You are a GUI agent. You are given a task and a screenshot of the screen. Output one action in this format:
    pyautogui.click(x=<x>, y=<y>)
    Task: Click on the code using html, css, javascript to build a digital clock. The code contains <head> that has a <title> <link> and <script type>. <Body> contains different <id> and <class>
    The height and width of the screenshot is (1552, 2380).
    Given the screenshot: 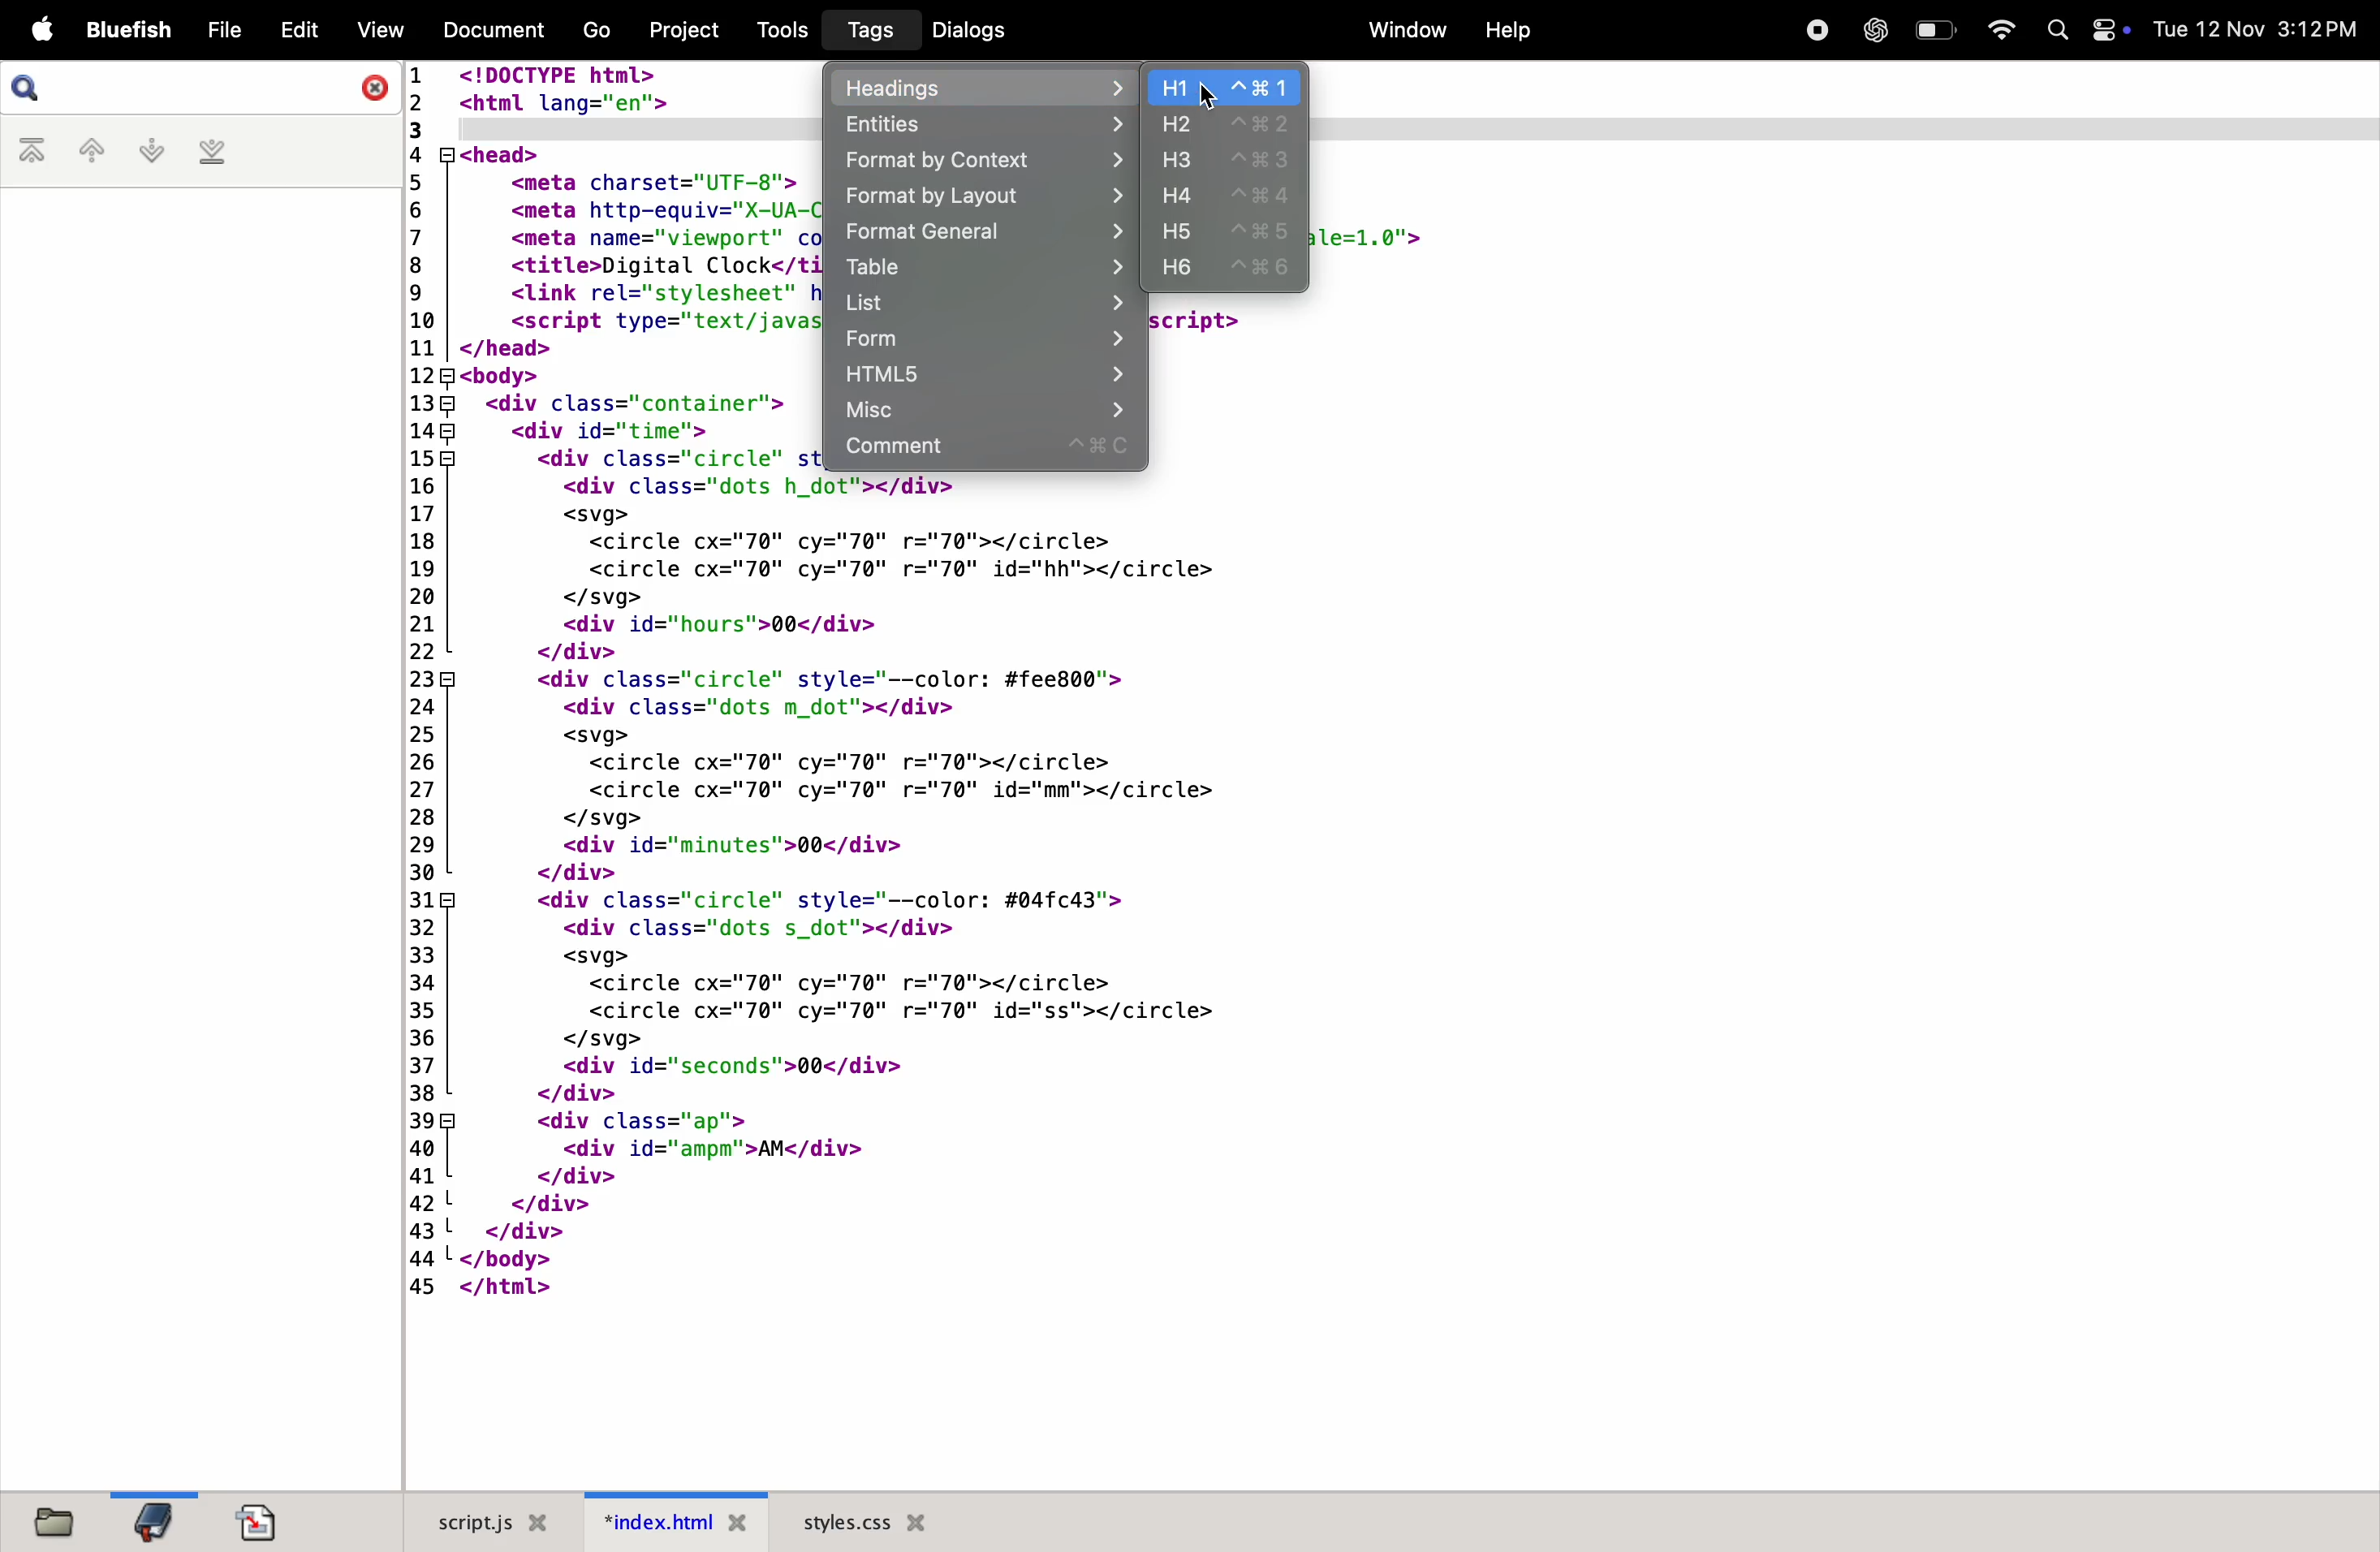 What is the action you would take?
    pyautogui.click(x=1387, y=982)
    